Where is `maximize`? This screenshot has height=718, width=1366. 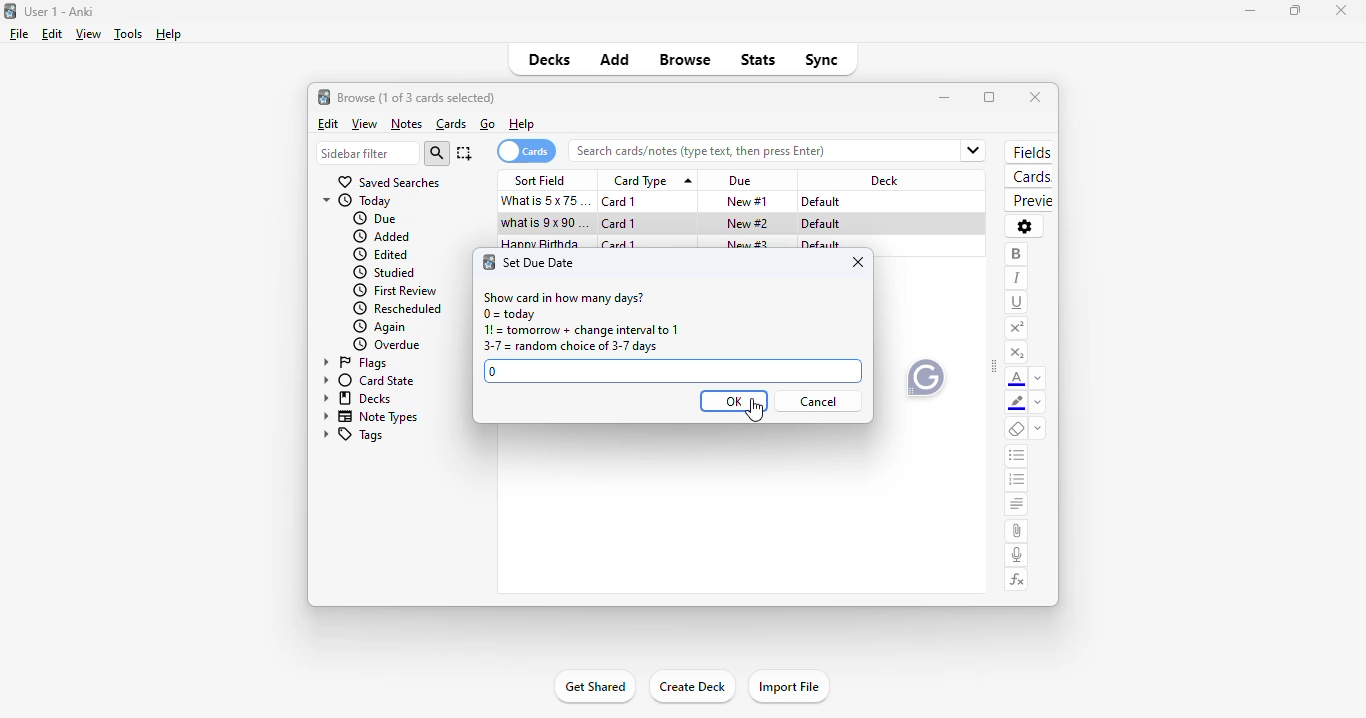
maximize is located at coordinates (989, 97).